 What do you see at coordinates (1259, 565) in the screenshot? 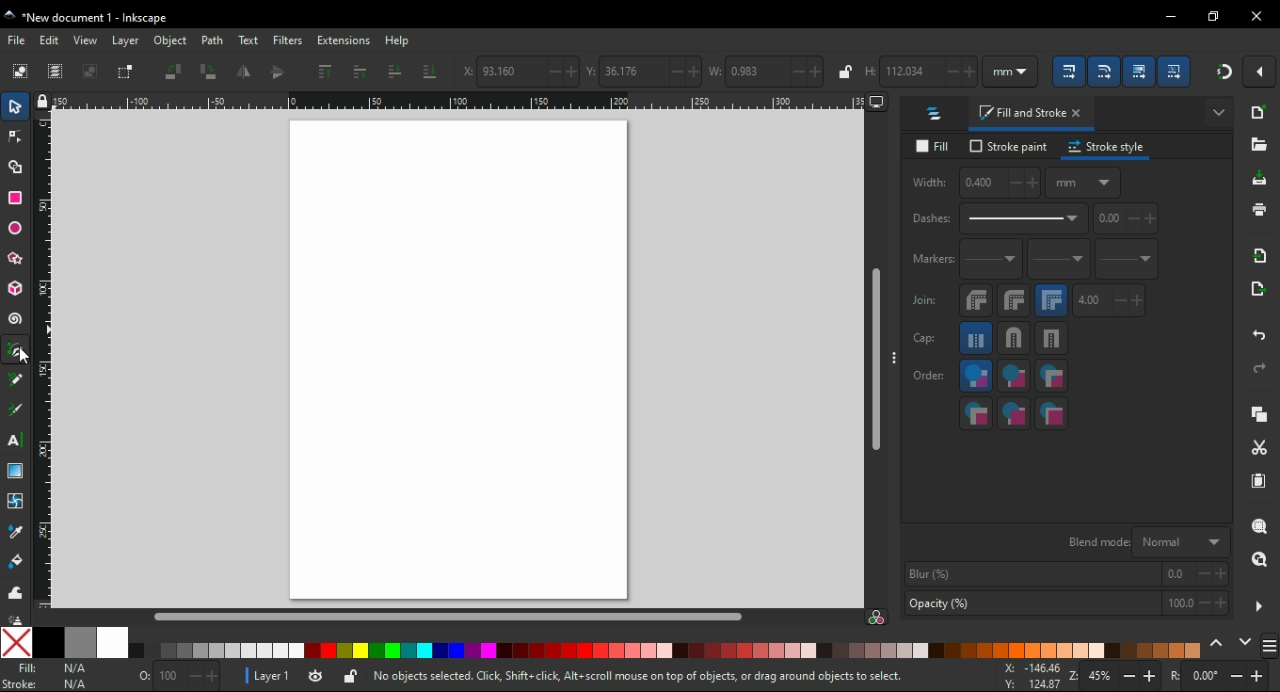
I see `zoom drawing` at bounding box center [1259, 565].